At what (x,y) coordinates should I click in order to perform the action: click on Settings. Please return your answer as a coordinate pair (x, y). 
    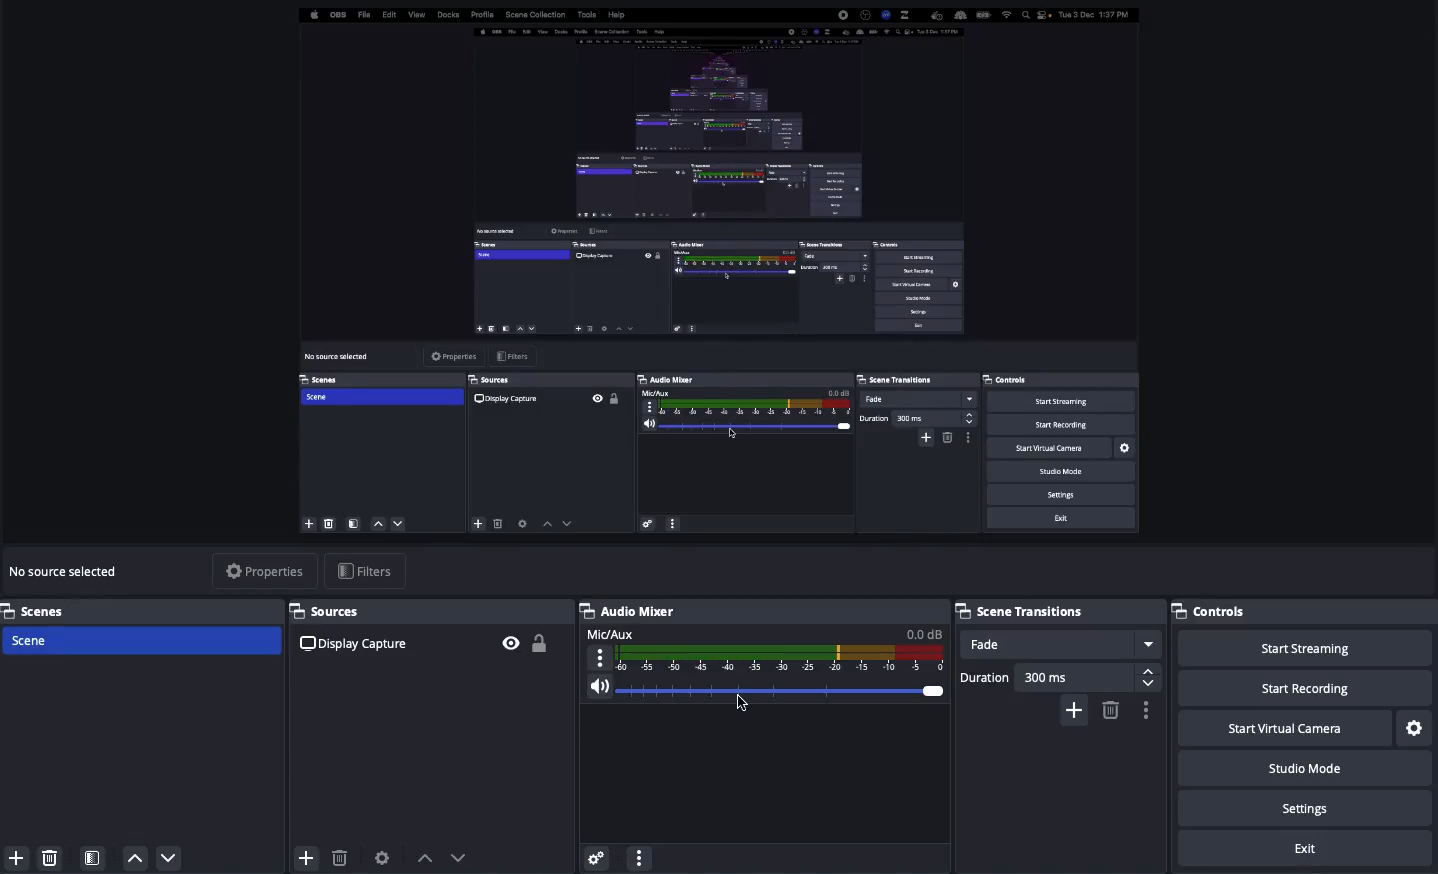
    Looking at the image, I should click on (1415, 727).